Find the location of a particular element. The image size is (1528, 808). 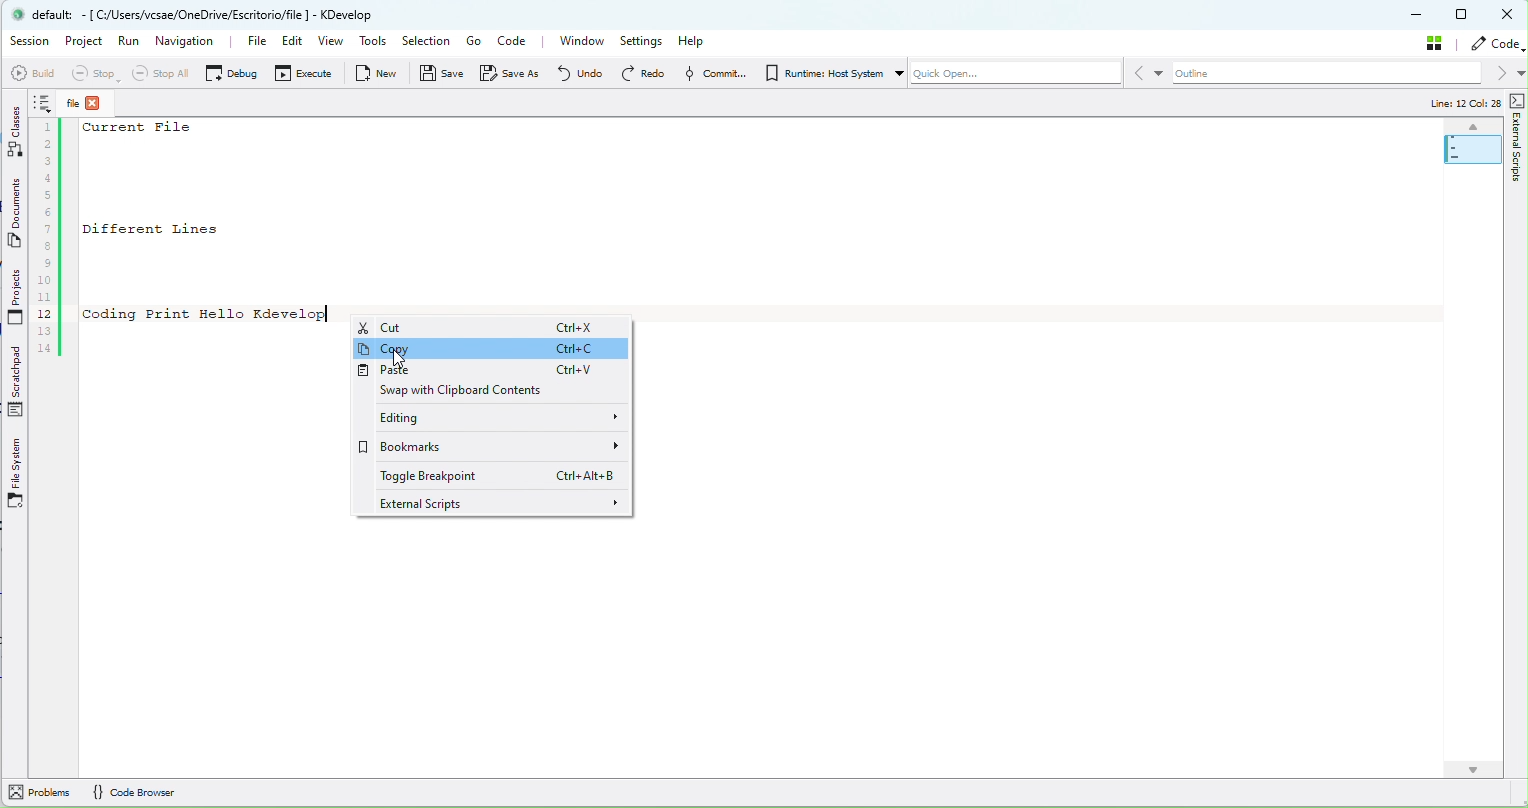

code is located at coordinates (1498, 44).